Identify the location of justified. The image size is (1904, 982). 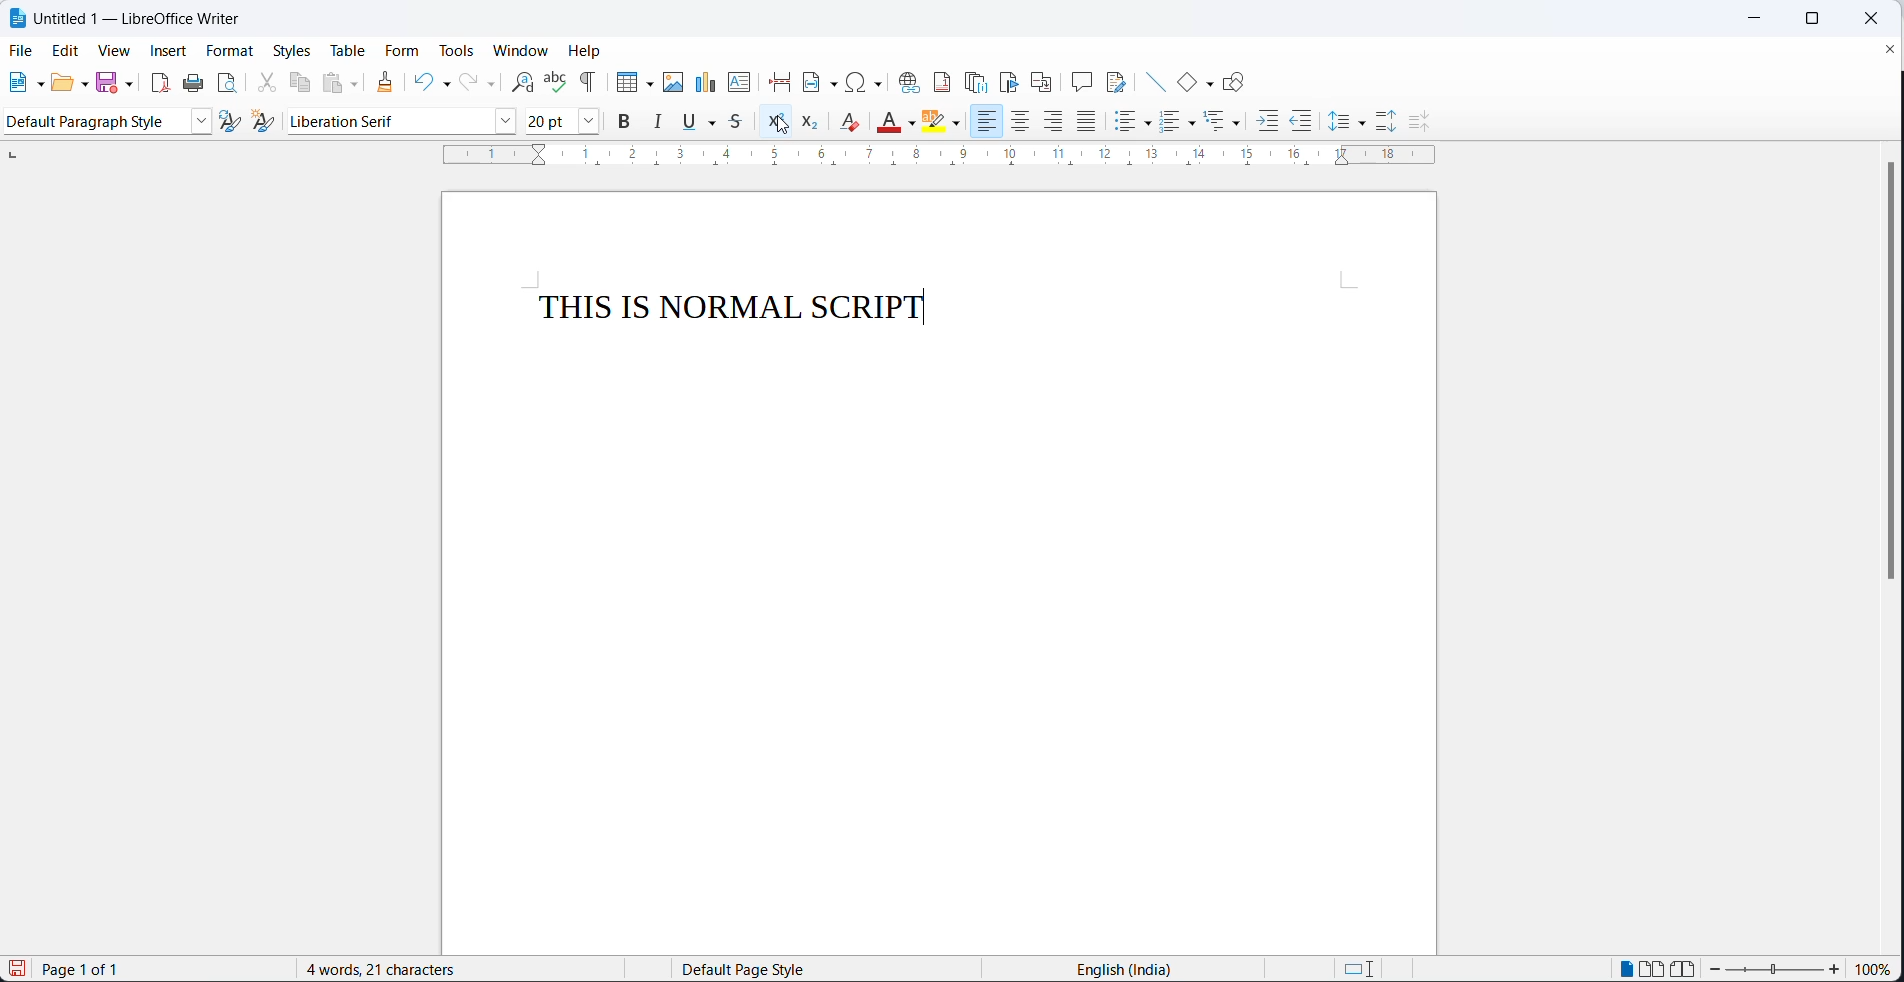
(1087, 121).